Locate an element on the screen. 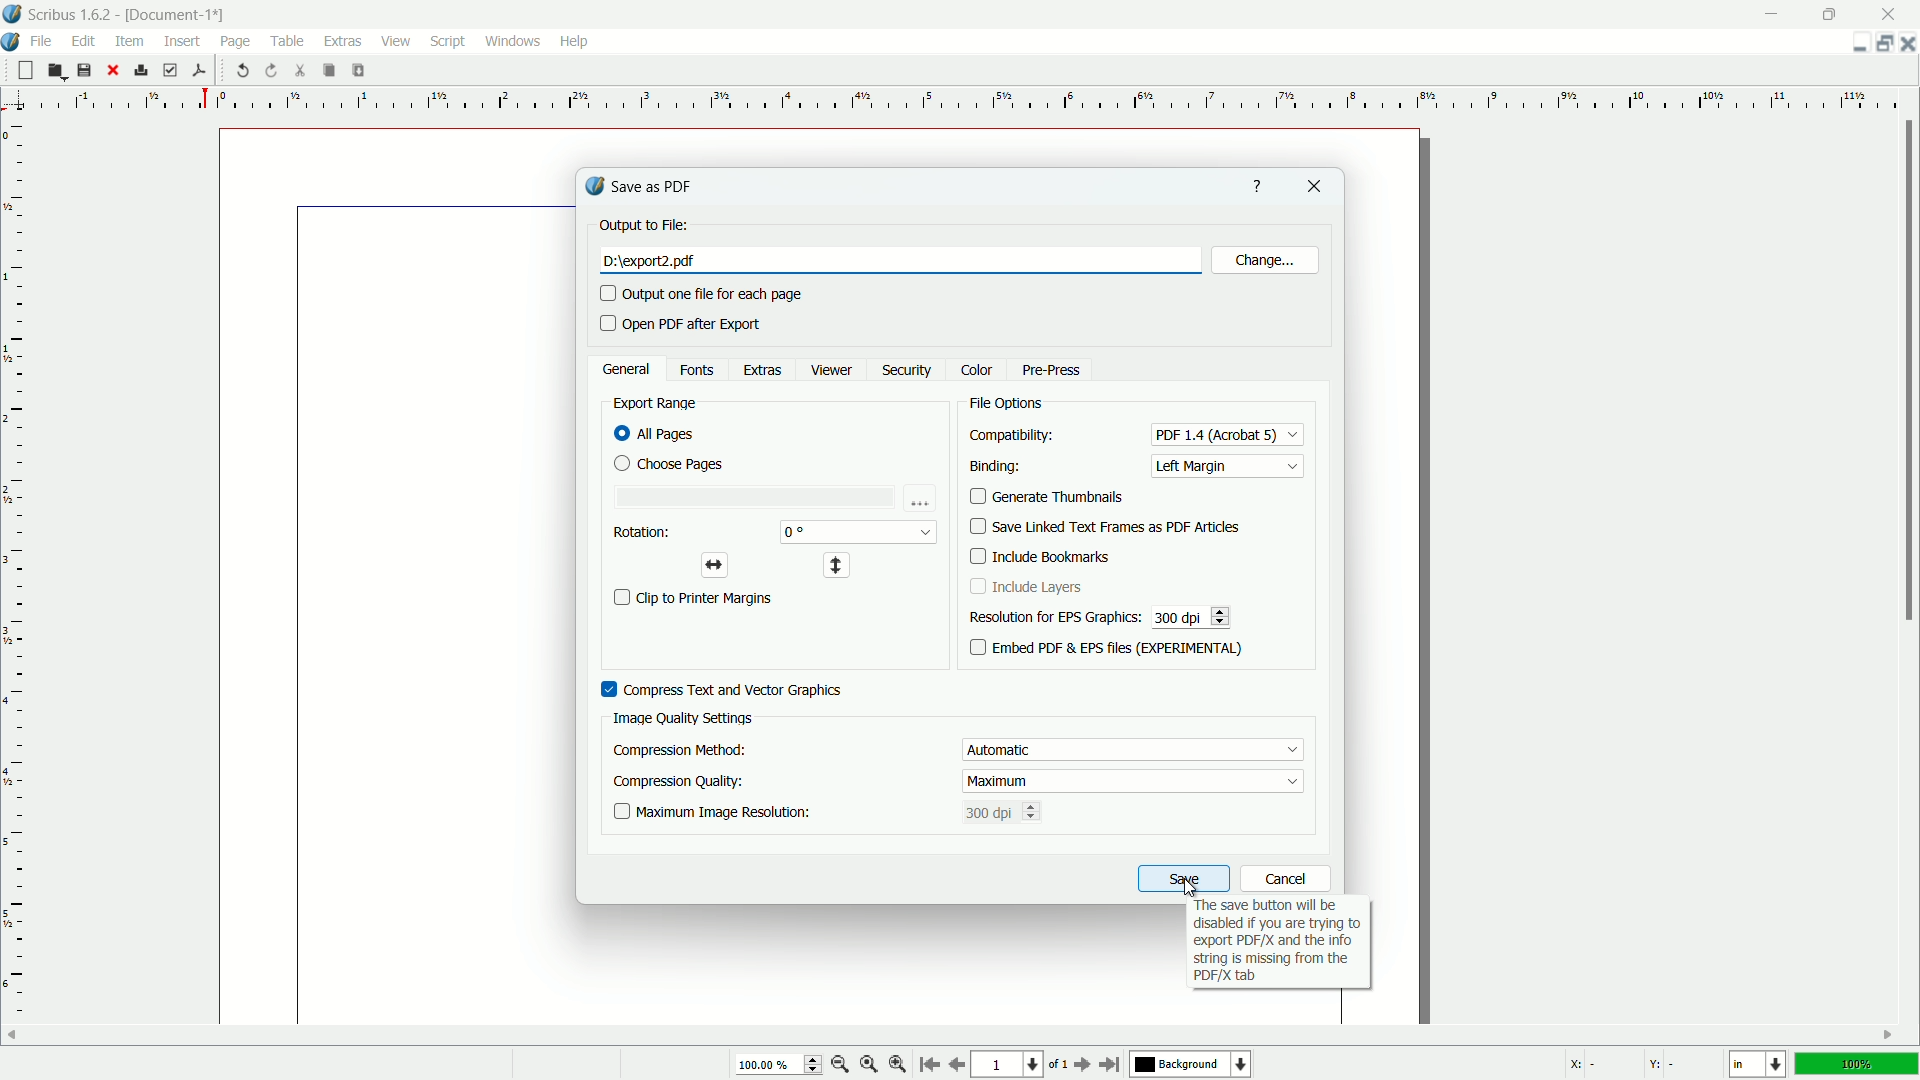  new file is located at coordinates (24, 70).